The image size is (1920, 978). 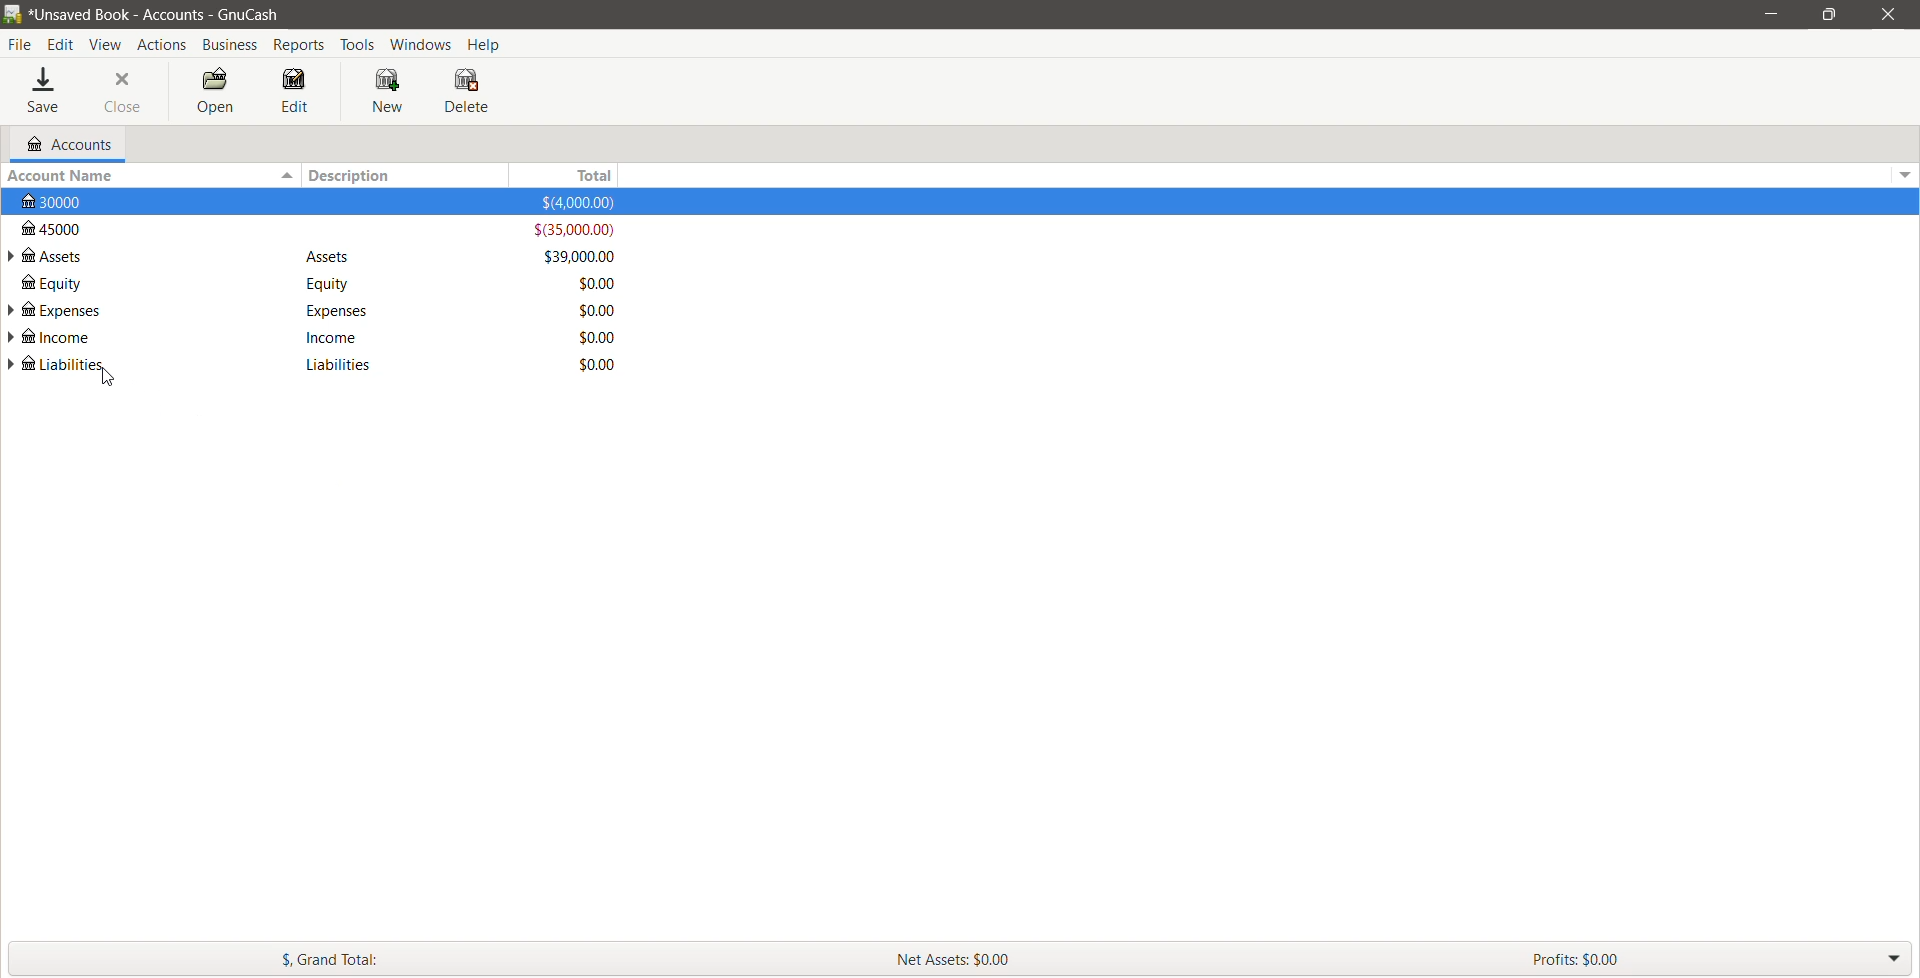 I want to click on Save, so click(x=46, y=92).